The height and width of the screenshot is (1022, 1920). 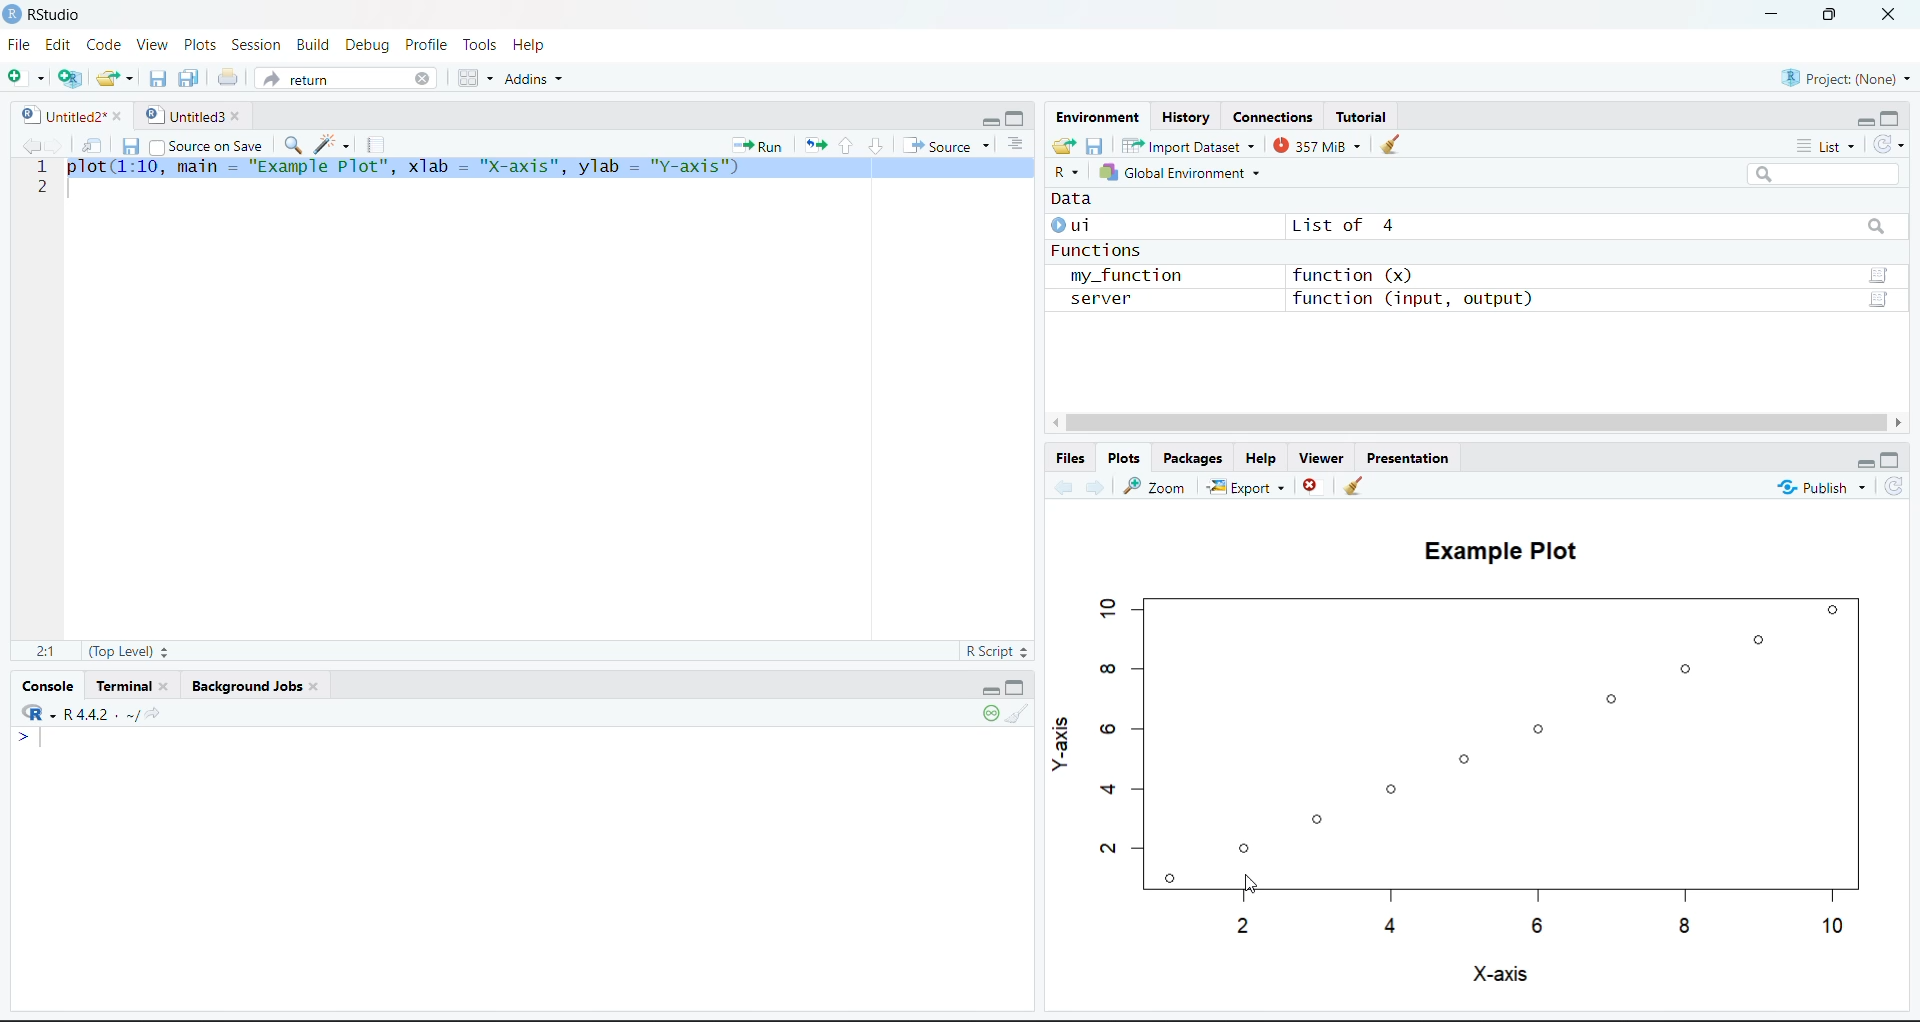 I want to click on Show document outline (Ctrl + Shift + O), so click(x=1013, y=143).